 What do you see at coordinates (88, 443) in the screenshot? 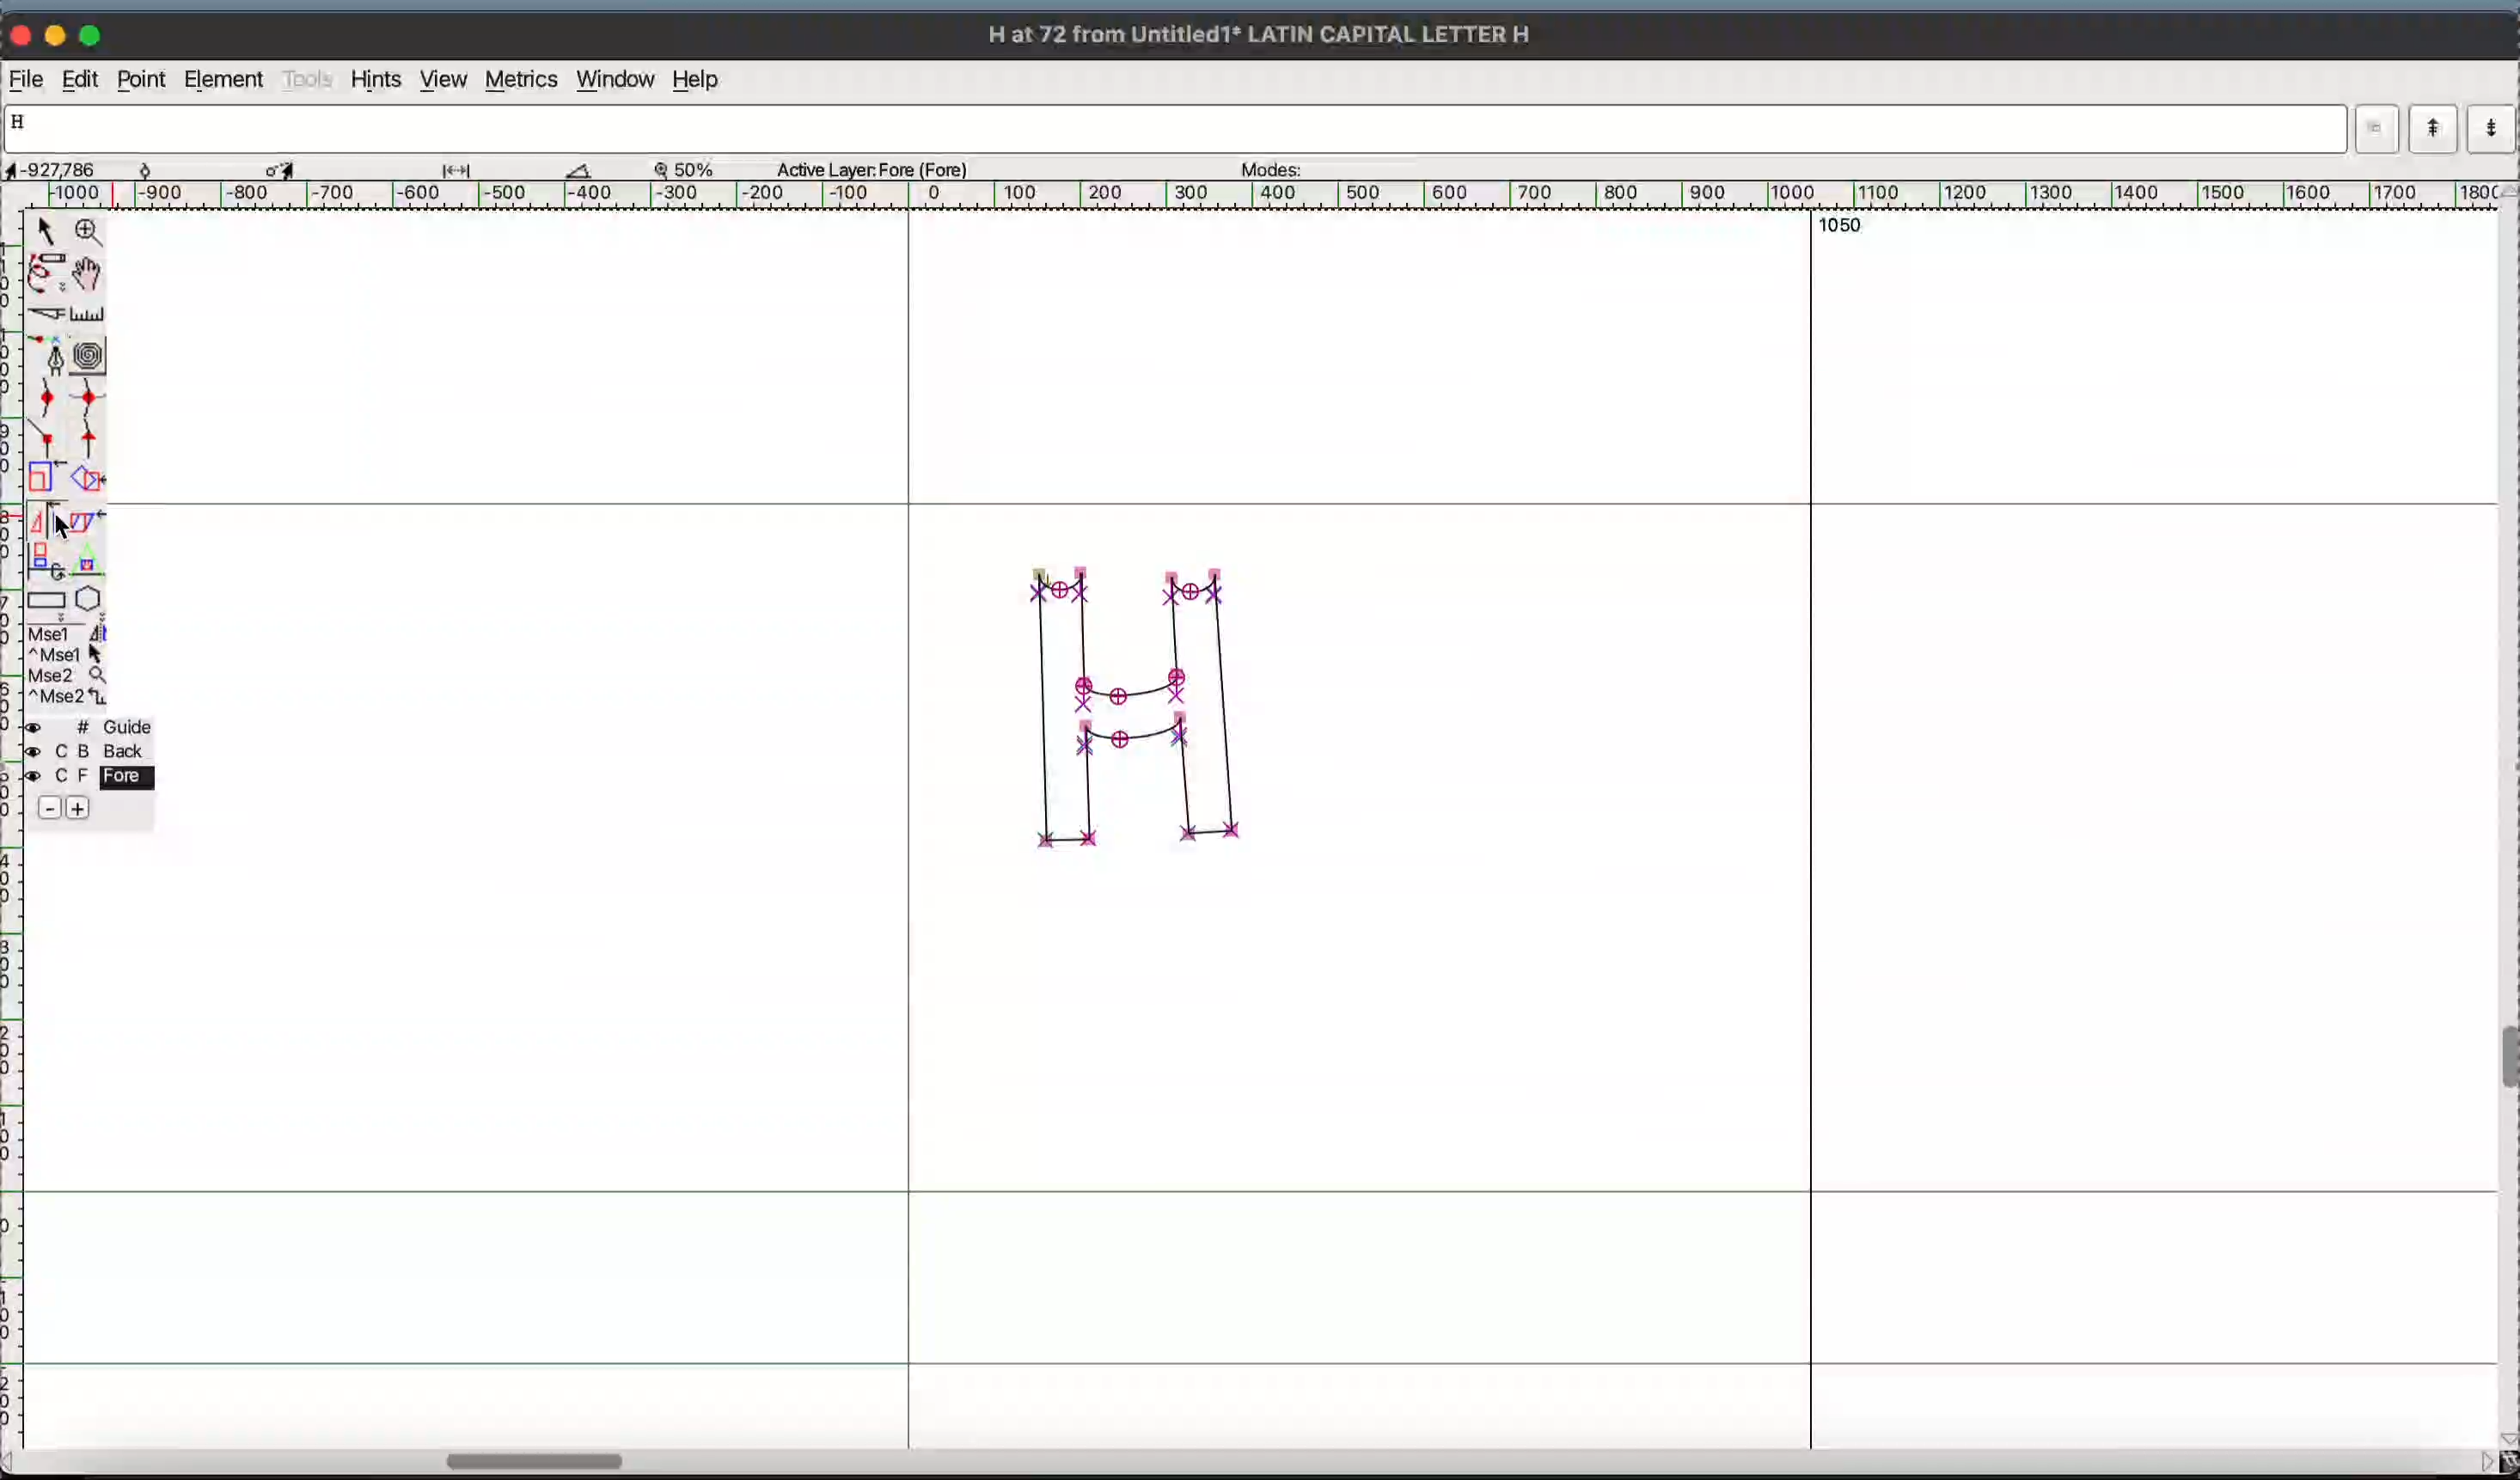
I see `tangent` at bounding box center [88, 443].